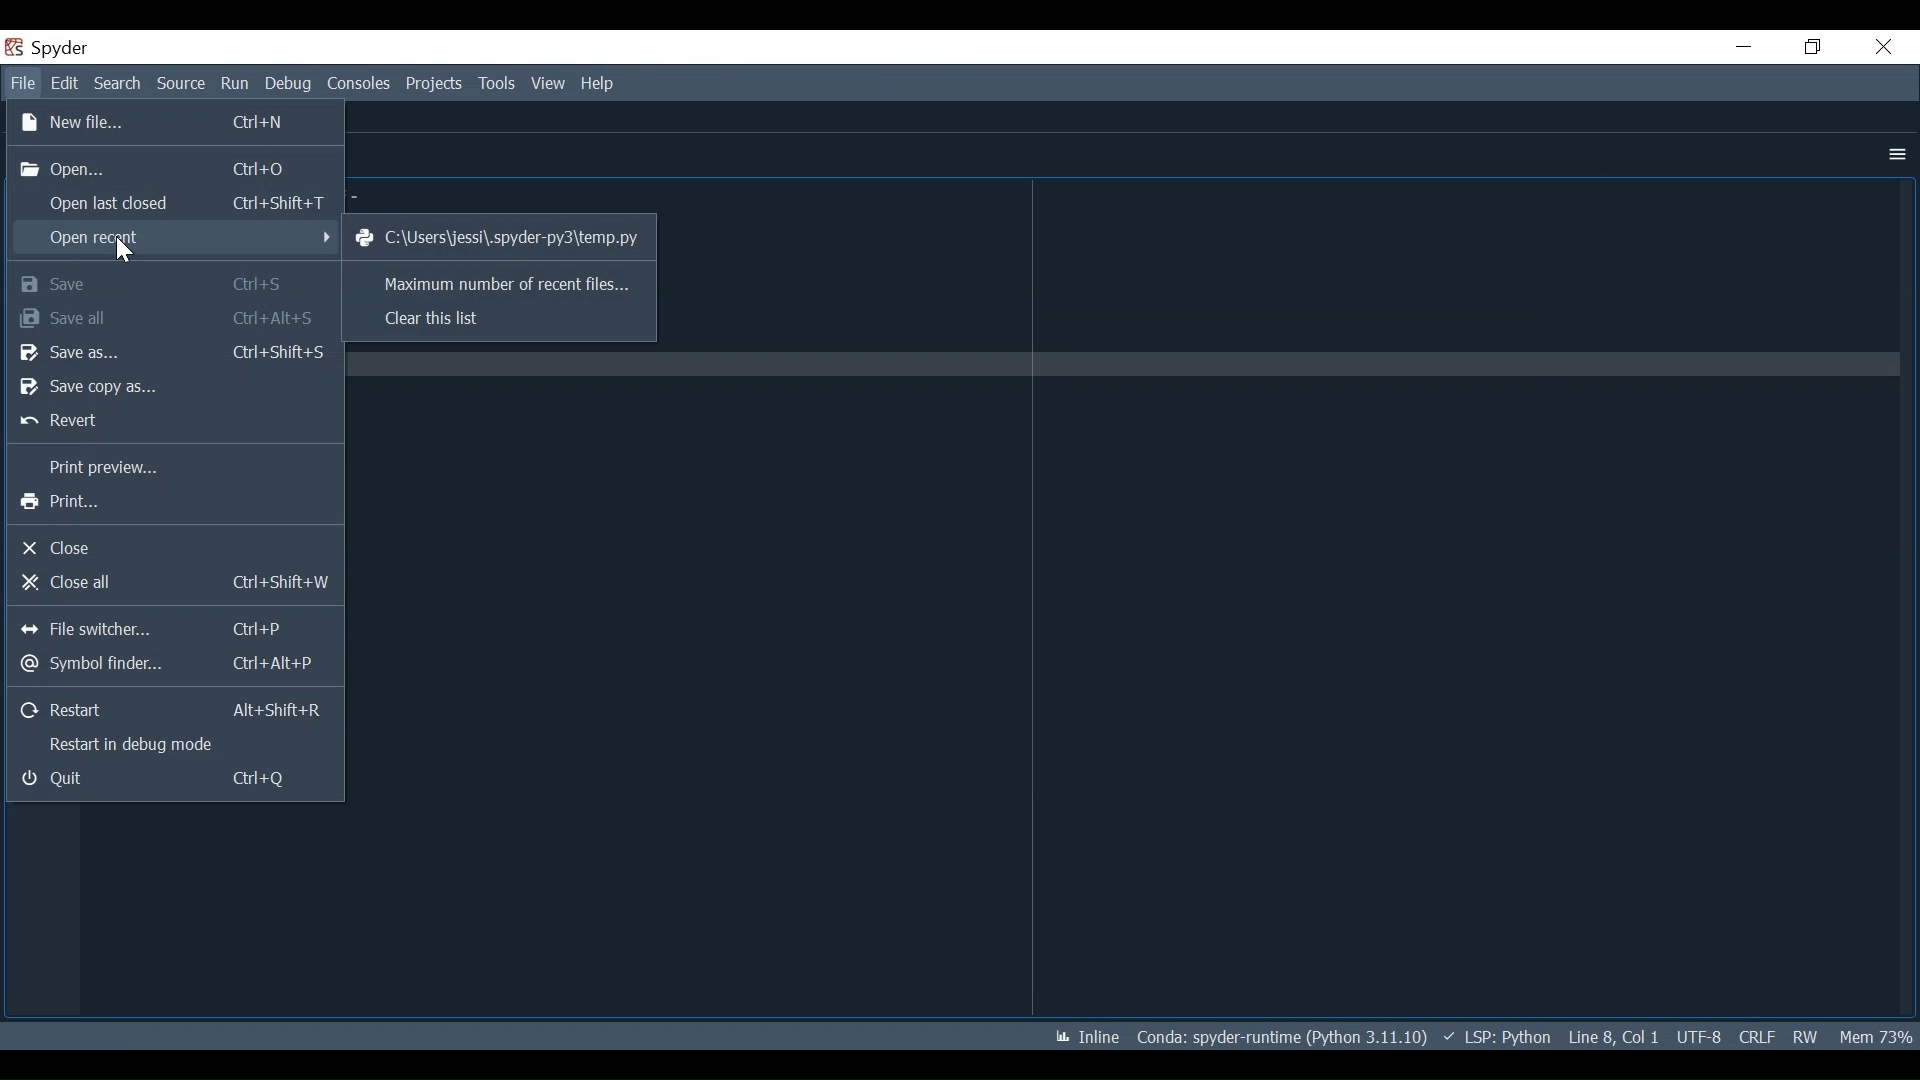  What do you see at coordinates (173, 467) in the screenshot?
I see `Print Preview` at bounding box center [173, 467].